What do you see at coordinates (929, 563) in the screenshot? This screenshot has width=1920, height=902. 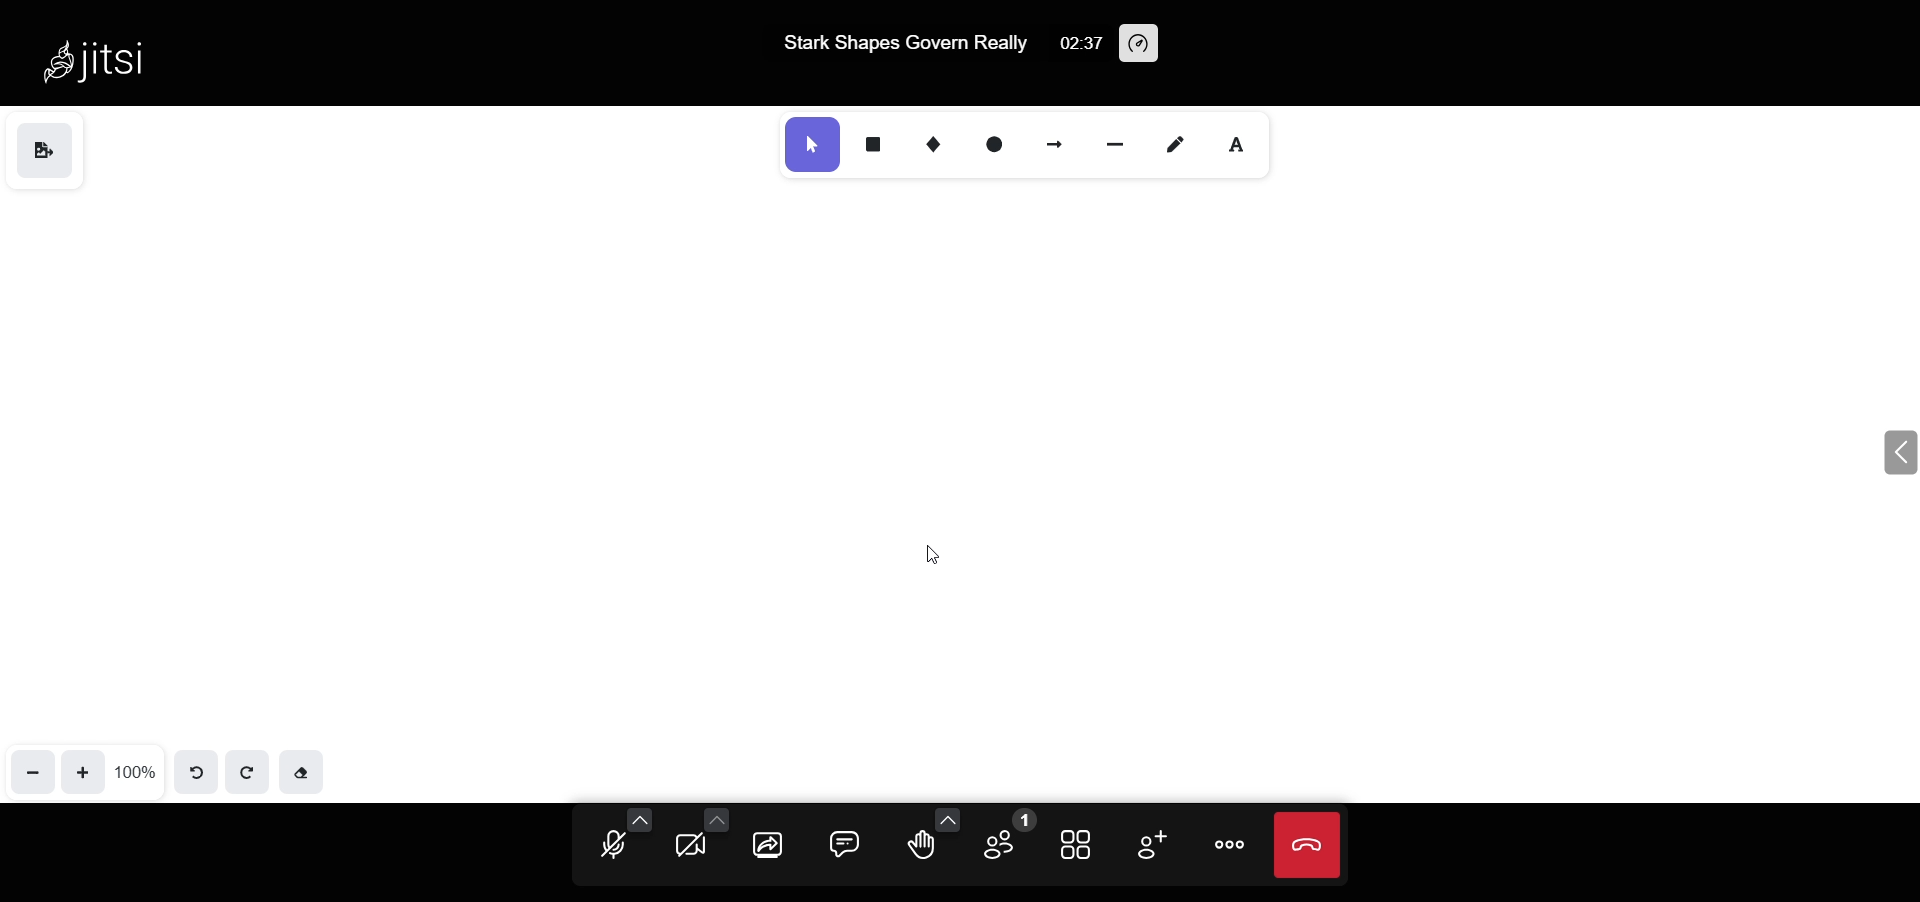 I see `cursor` at bounding box center [929, 563].